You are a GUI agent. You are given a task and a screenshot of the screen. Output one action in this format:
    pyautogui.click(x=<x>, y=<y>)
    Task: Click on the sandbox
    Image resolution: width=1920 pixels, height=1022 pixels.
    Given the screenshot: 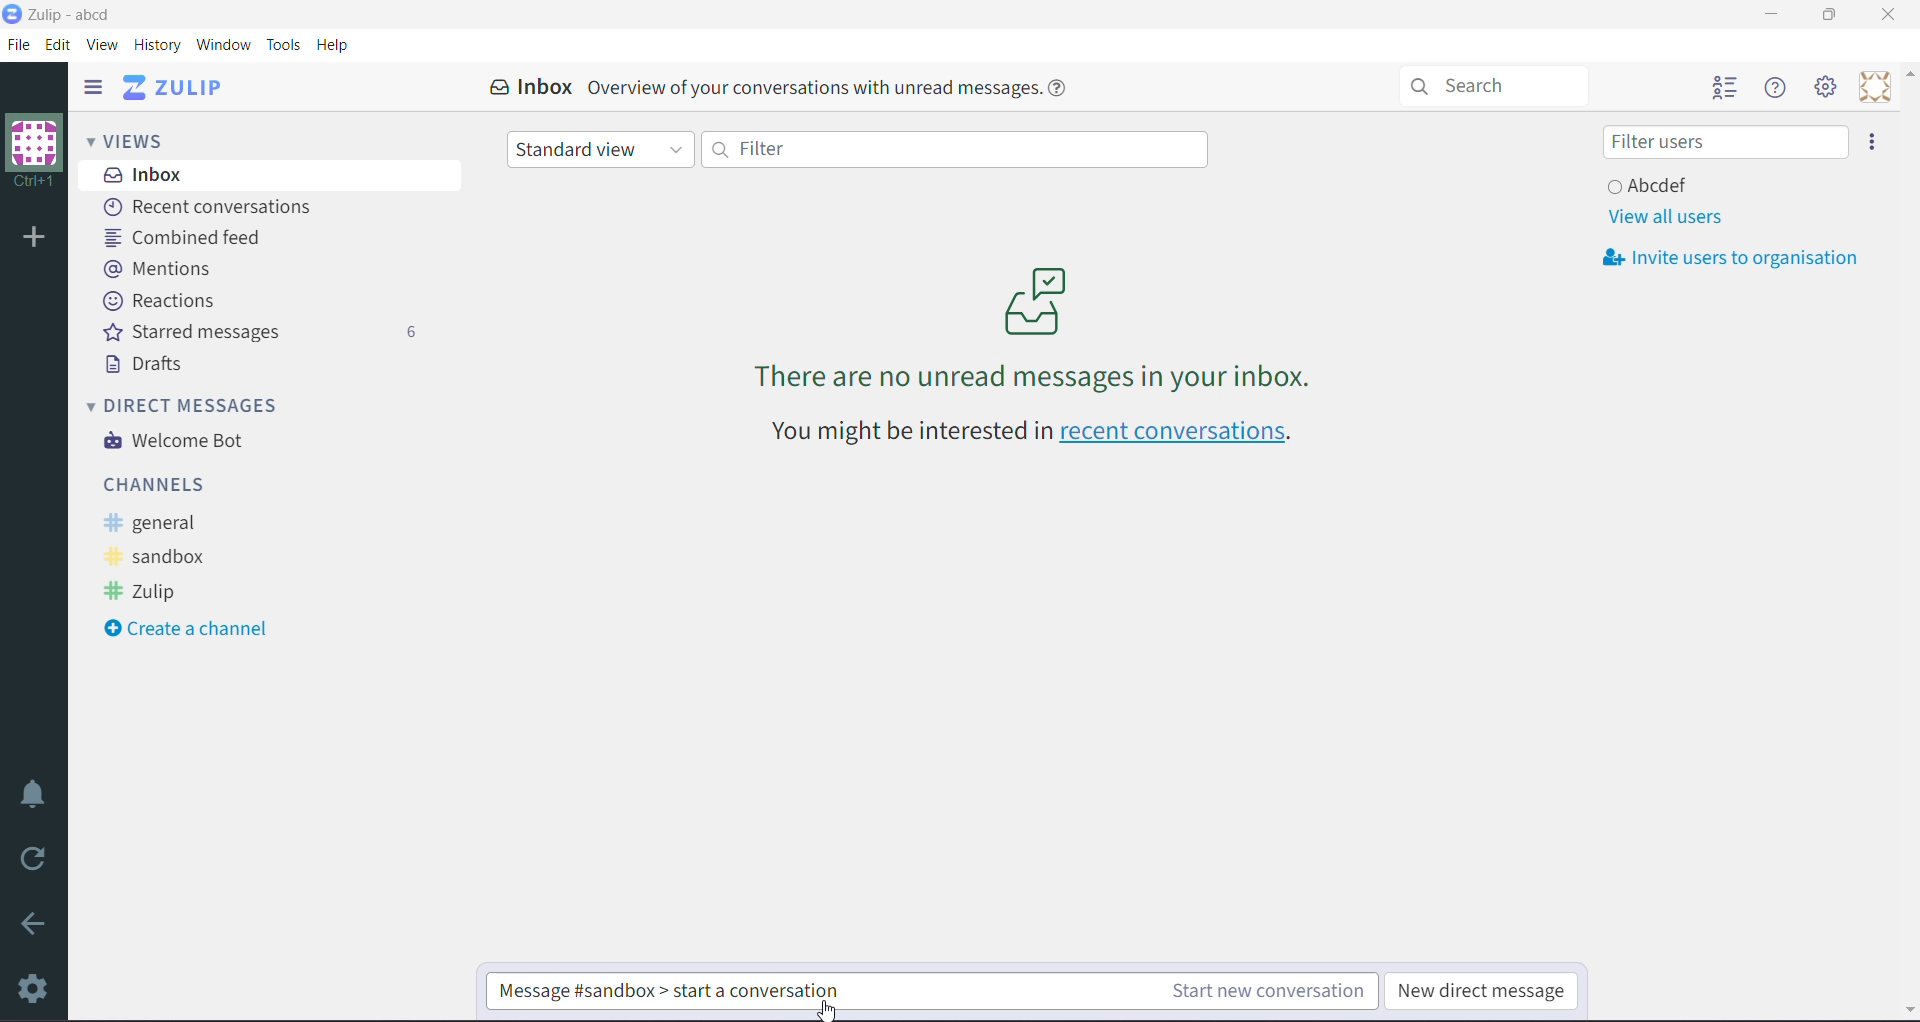 What is the action you would take?
    pyautogui.click(x=163, y=558)
    